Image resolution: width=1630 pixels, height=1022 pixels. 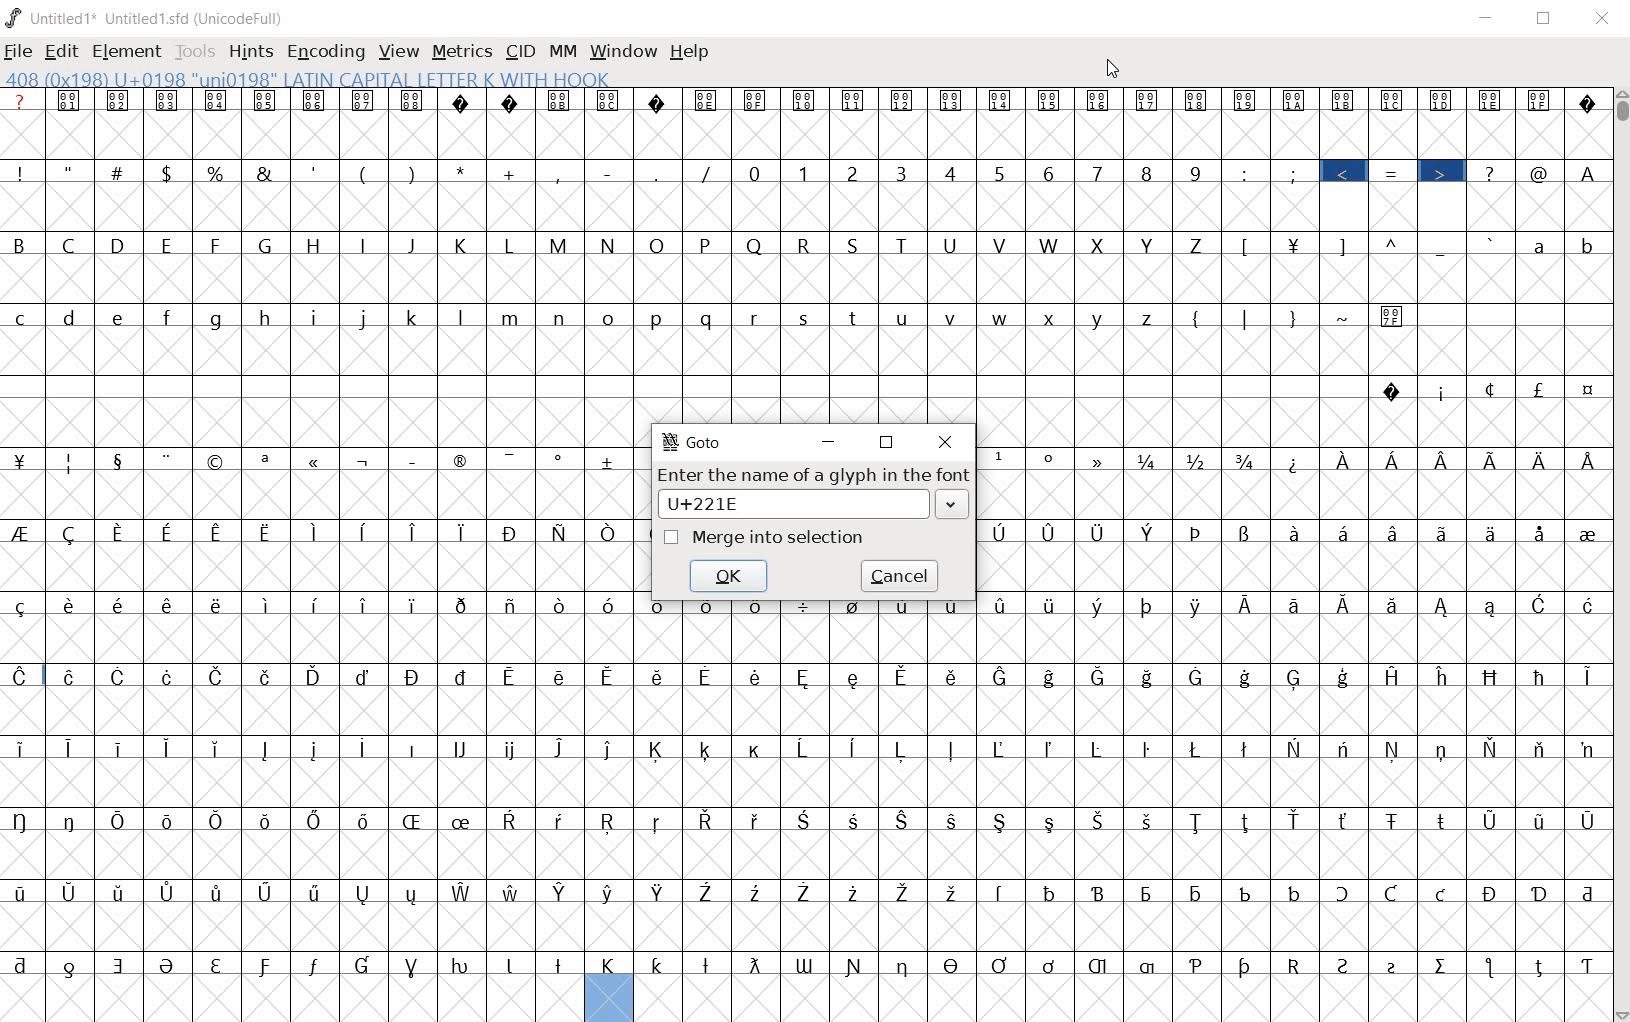 I want to click on , so click(x=1299, y=461).